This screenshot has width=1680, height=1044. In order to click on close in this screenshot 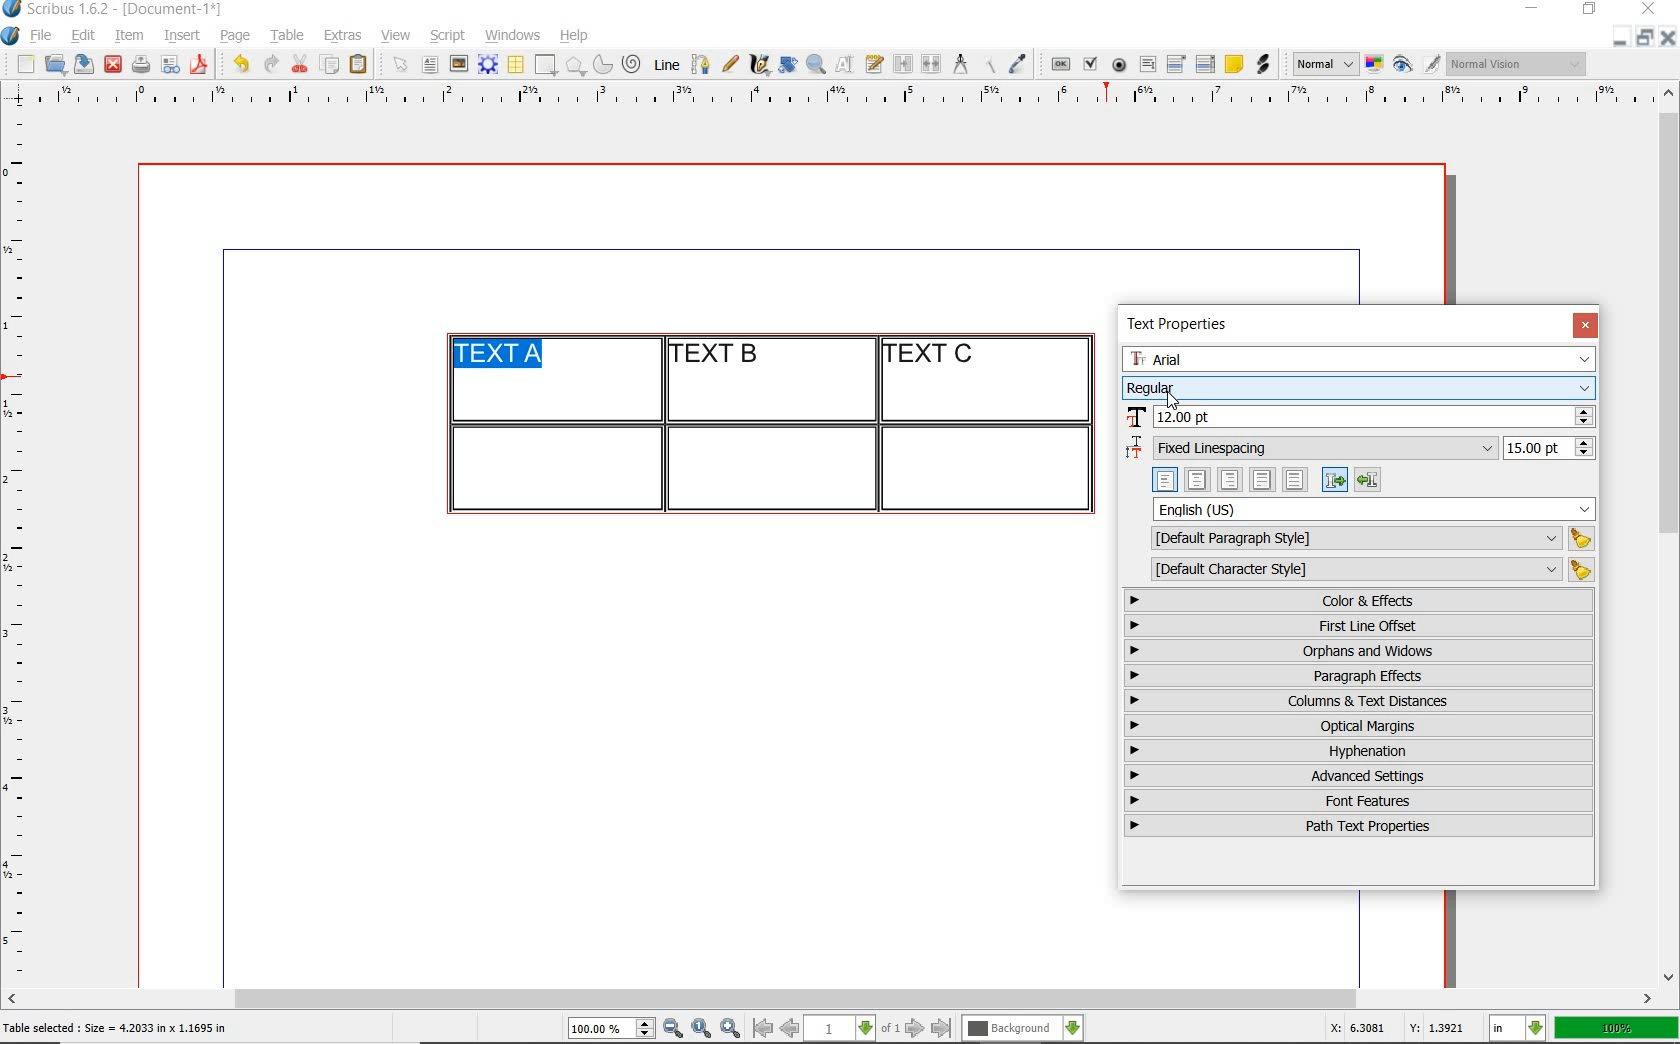, I will do `click(113, 65)`.